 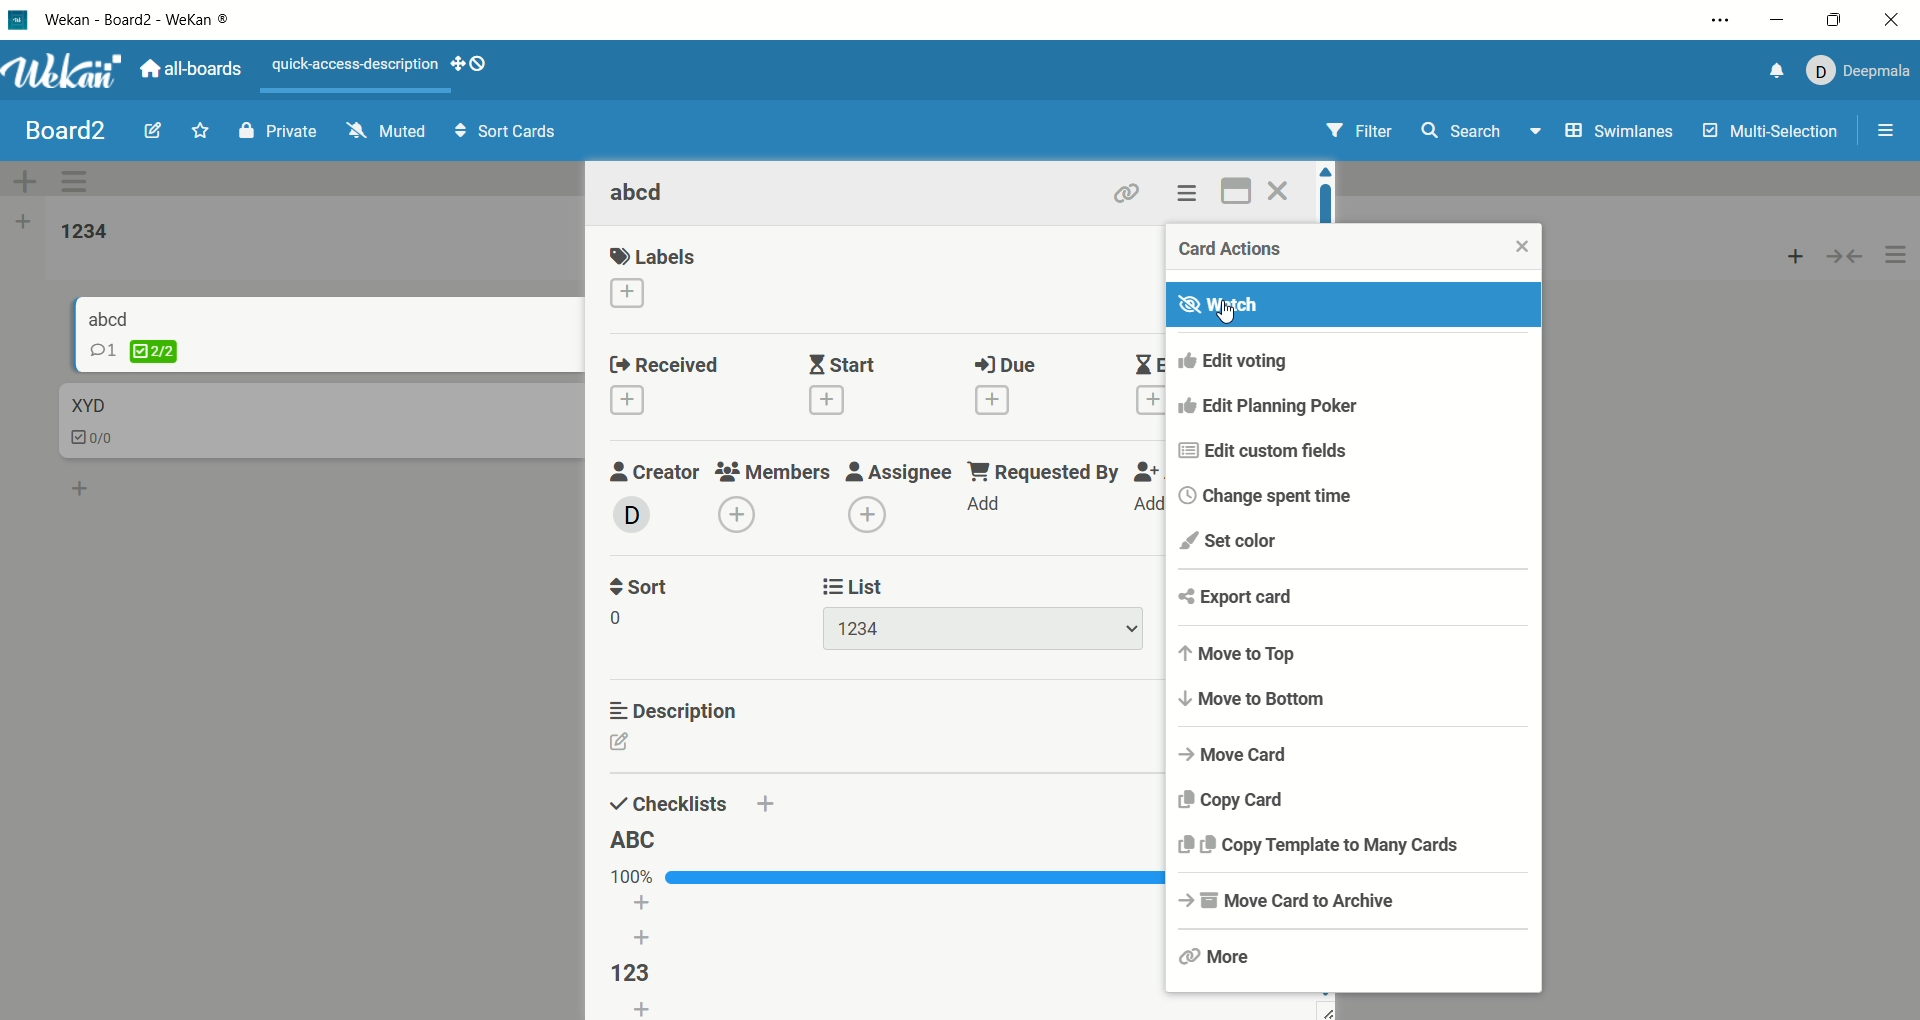 What do you see at coordinates (80, 180) in the screenshot?
I see `swimlane actions` at bounding box center [80, 180].